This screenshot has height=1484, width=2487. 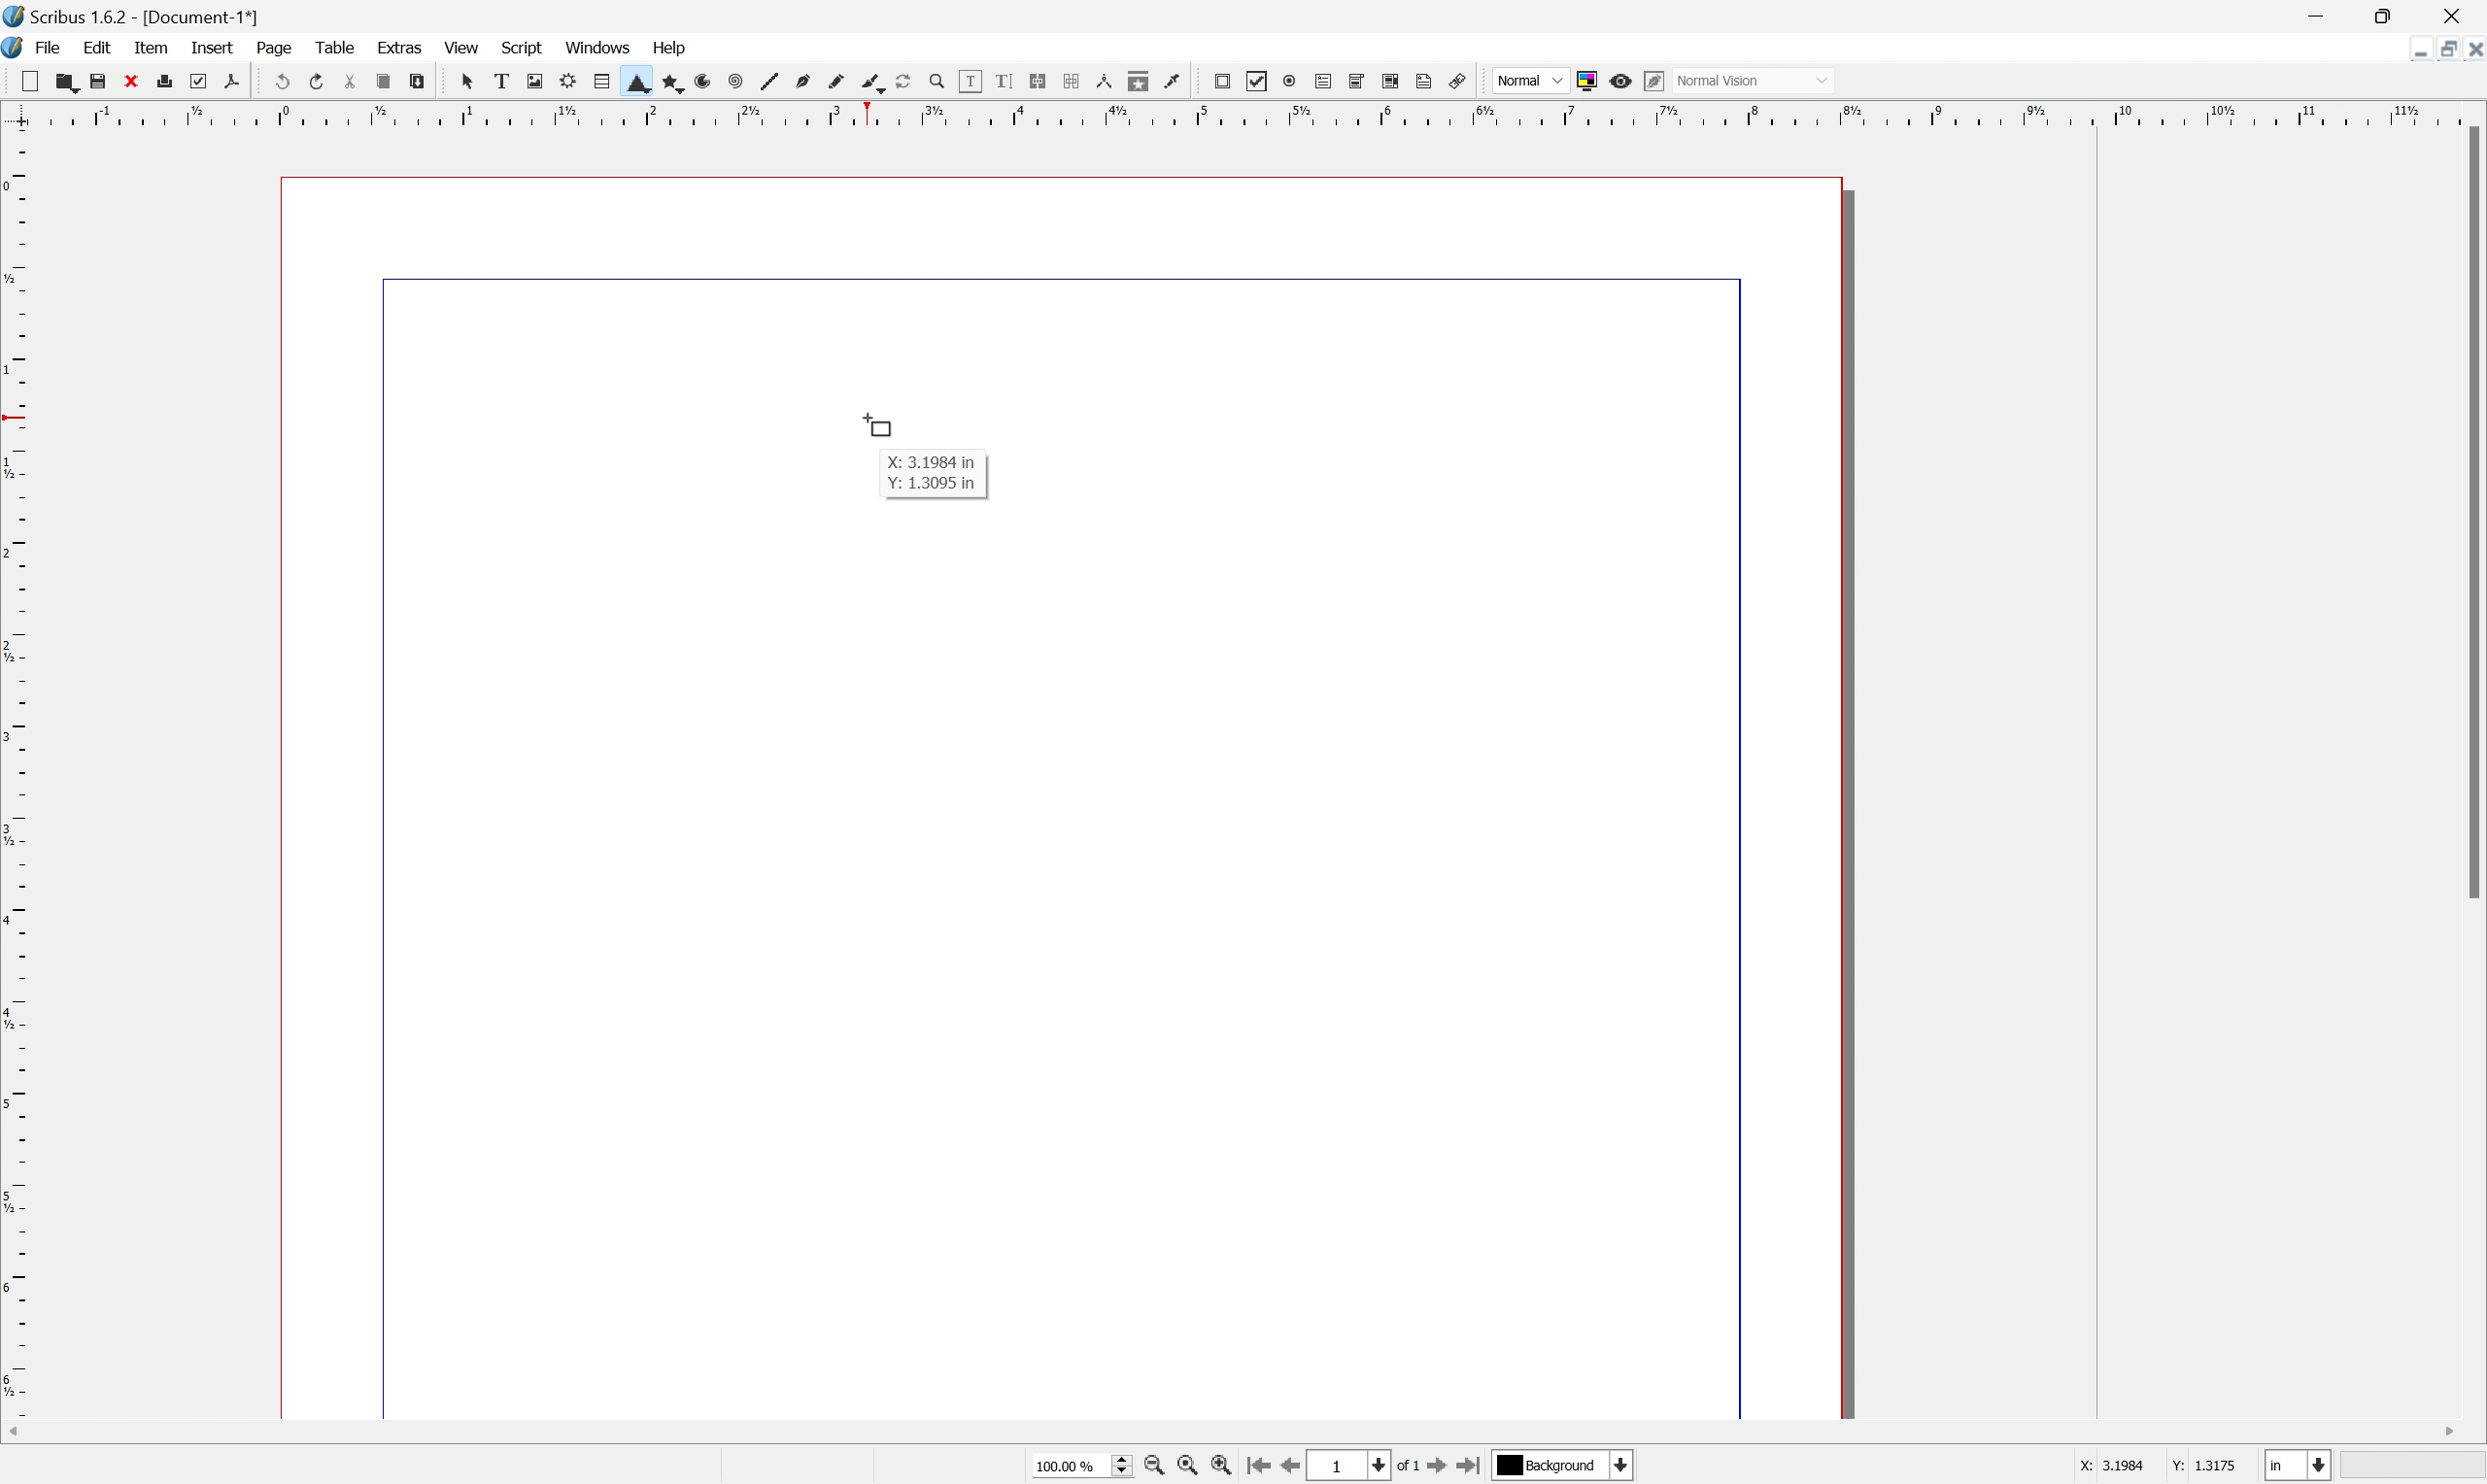 What do you see at coordinates (1460, 80) in the screenshot?
I see `Link annotation` at bounding box center [1460, 80].